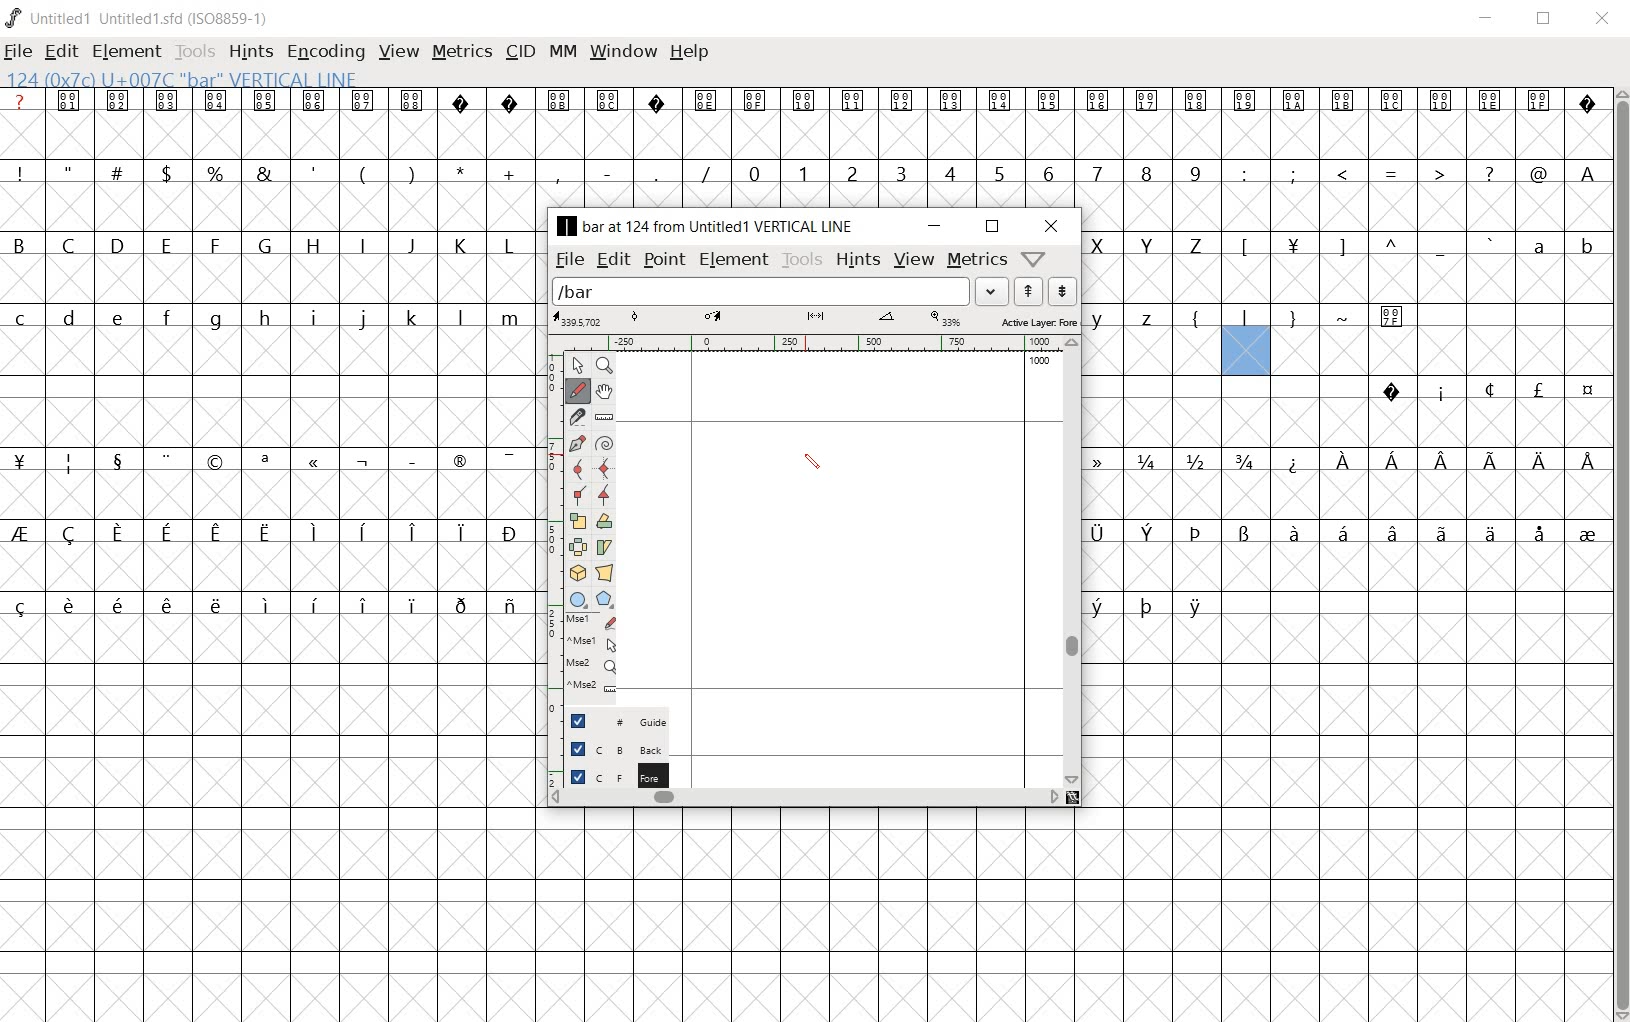 The width and height of the screenshot is (1630, 1022). What do you see at coordinates (1346, 242) in the screenshot?
I see `letters and symbols` at bounding box center [1346, 242].